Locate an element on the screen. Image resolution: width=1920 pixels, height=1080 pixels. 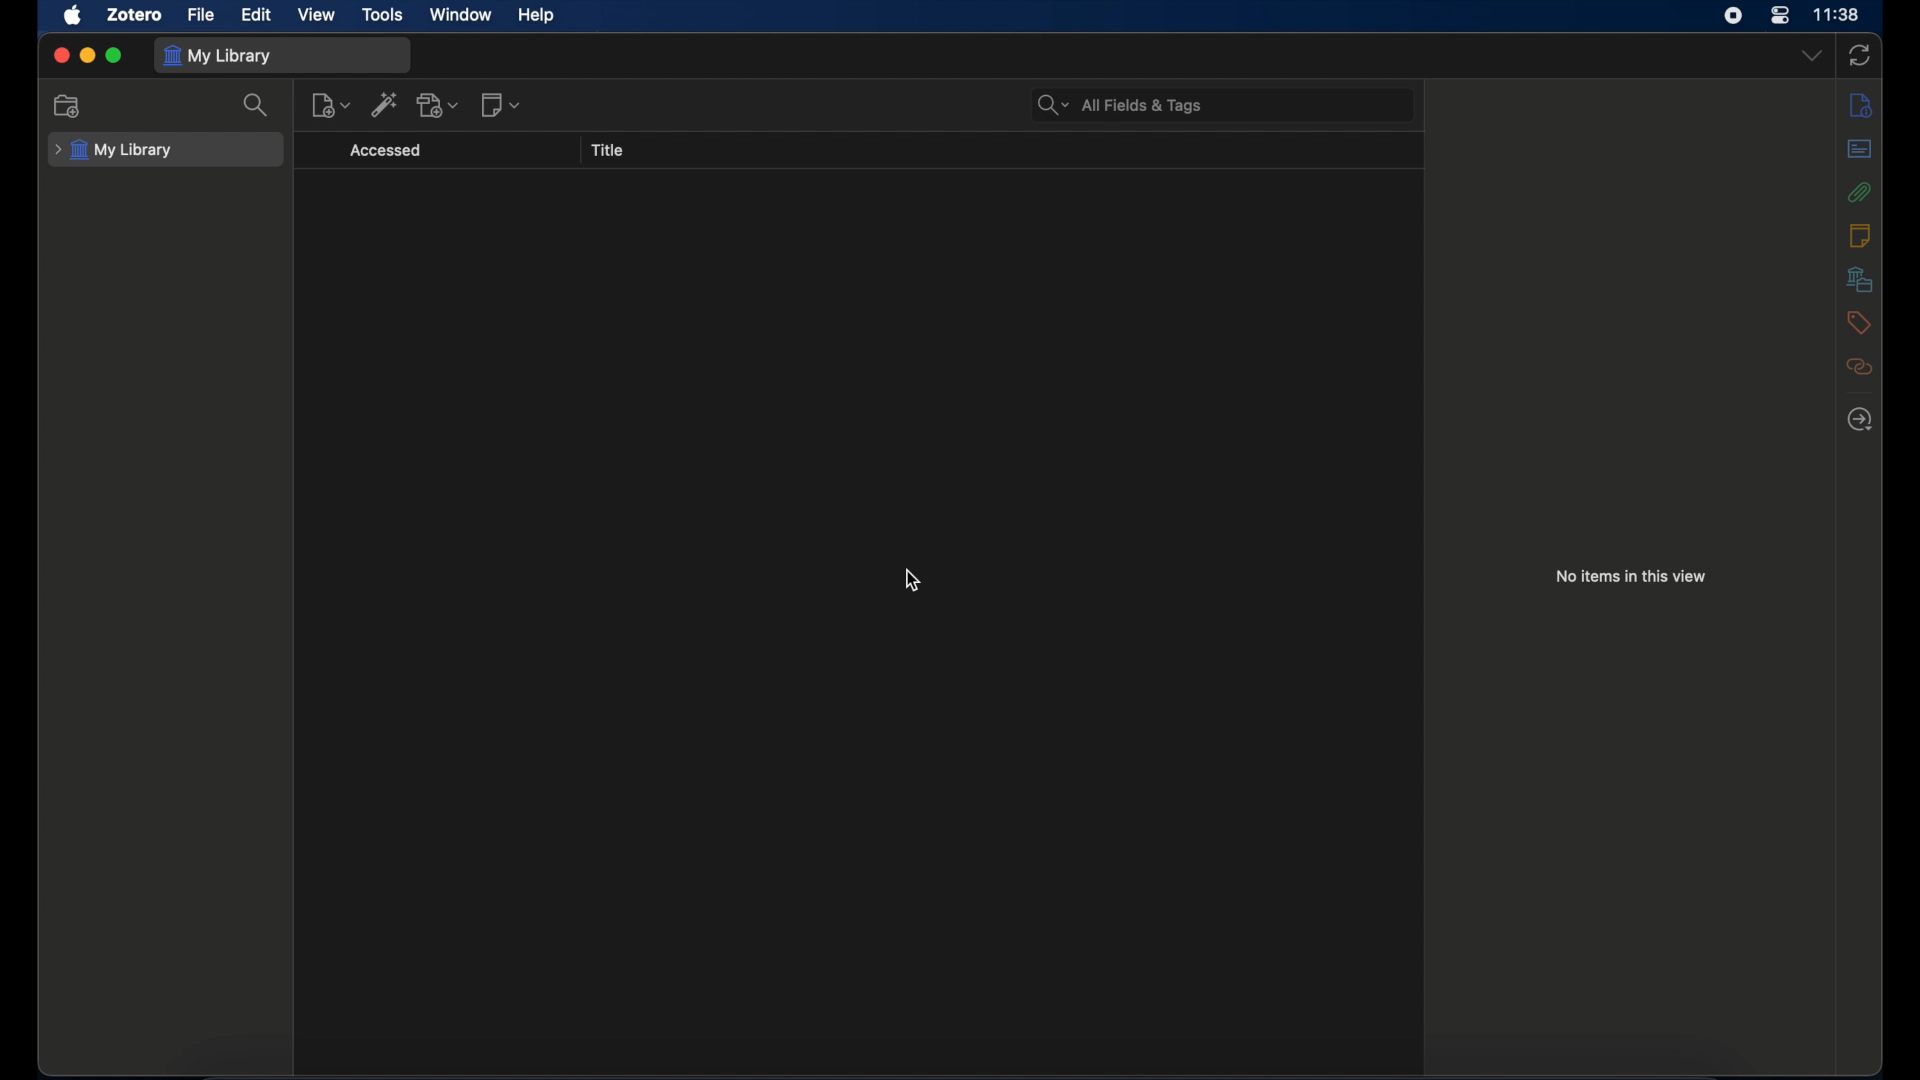
help is located at coordinates (538, 16).